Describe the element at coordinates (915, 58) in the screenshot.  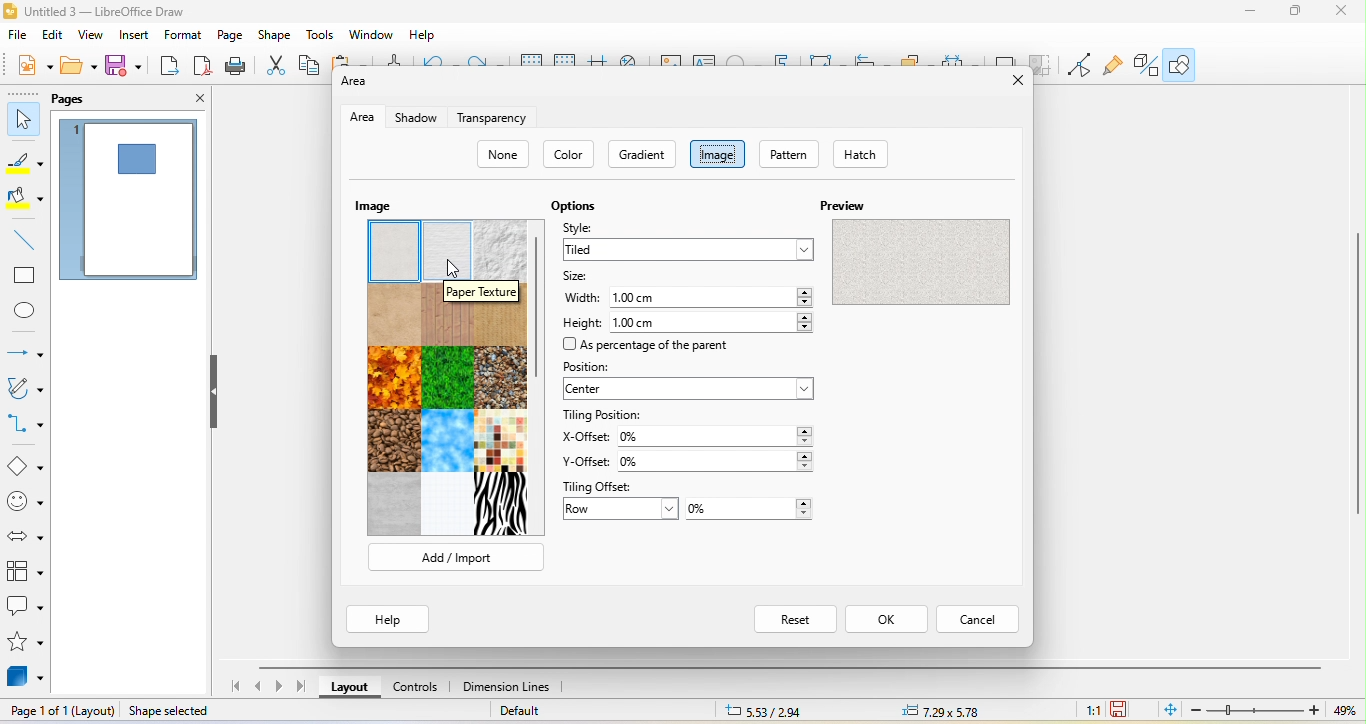
I see `arrange` at that location.